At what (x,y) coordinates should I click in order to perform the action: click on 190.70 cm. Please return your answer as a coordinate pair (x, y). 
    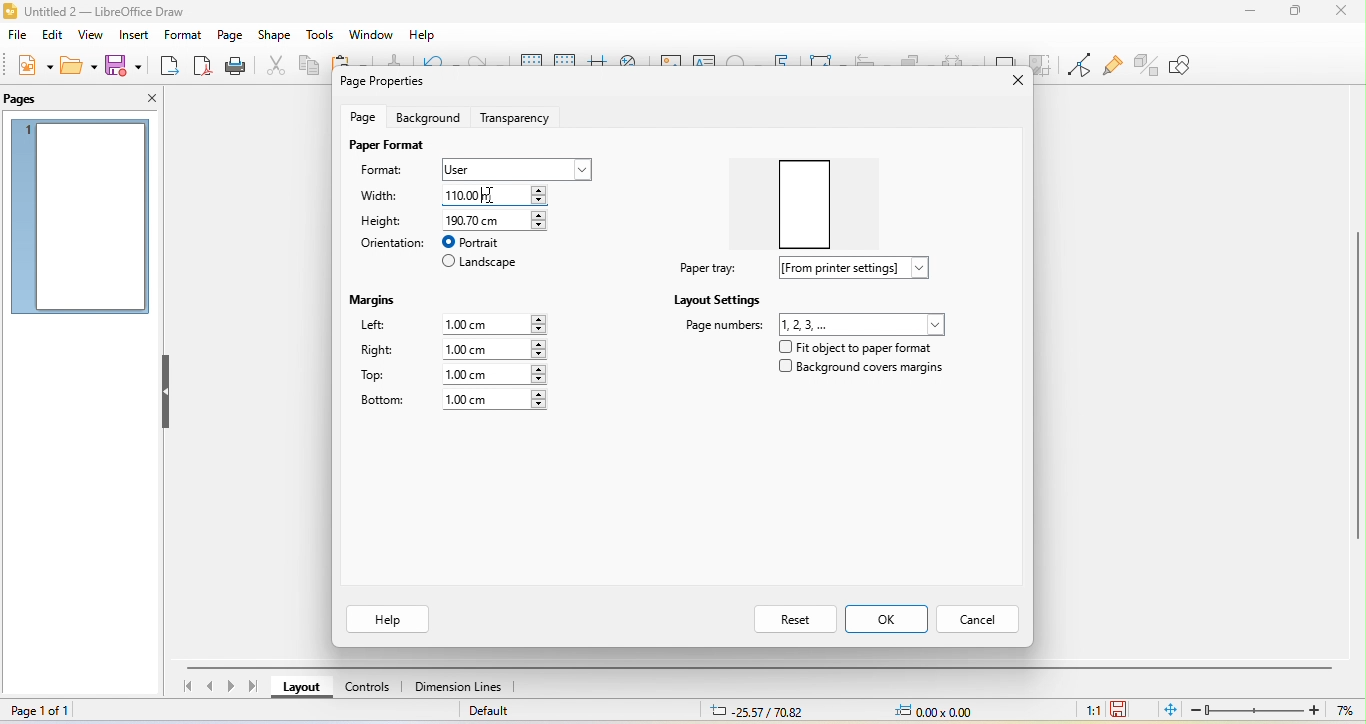
    Looking at the image, I should click on (495, 218).